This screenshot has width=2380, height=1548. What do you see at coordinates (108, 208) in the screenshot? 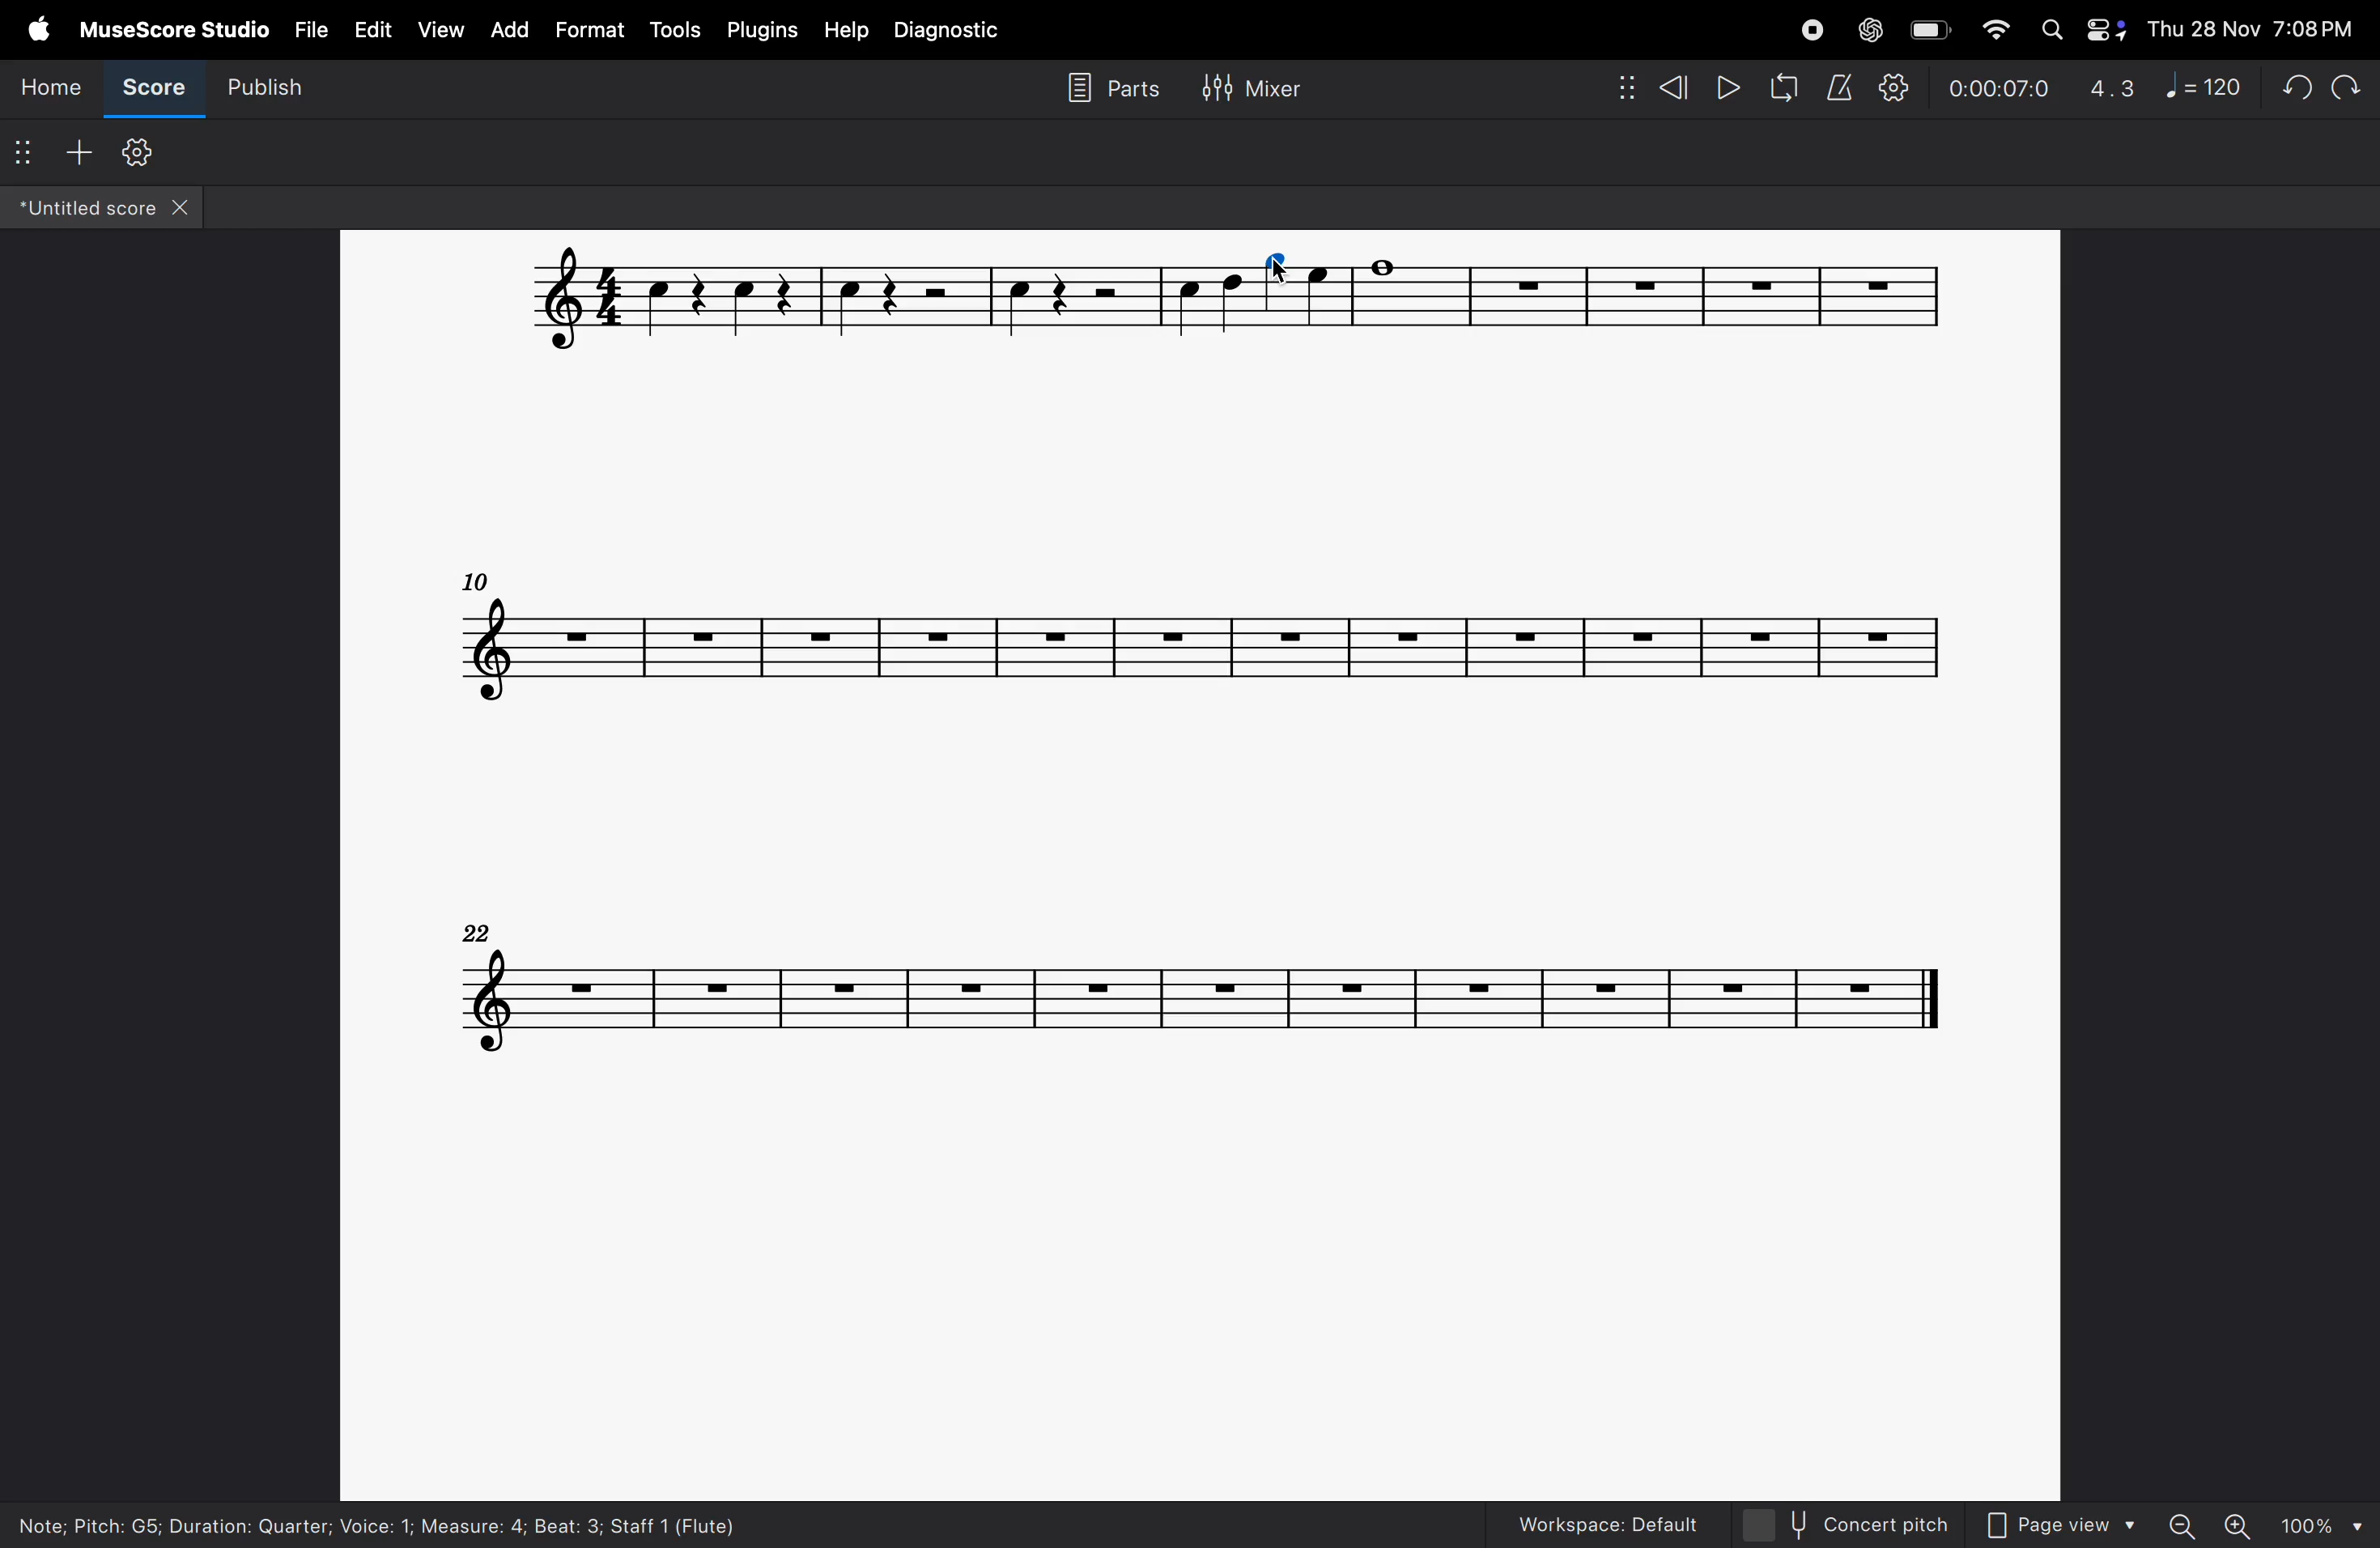
I see `untitled score` at bounding box center [108, 208].